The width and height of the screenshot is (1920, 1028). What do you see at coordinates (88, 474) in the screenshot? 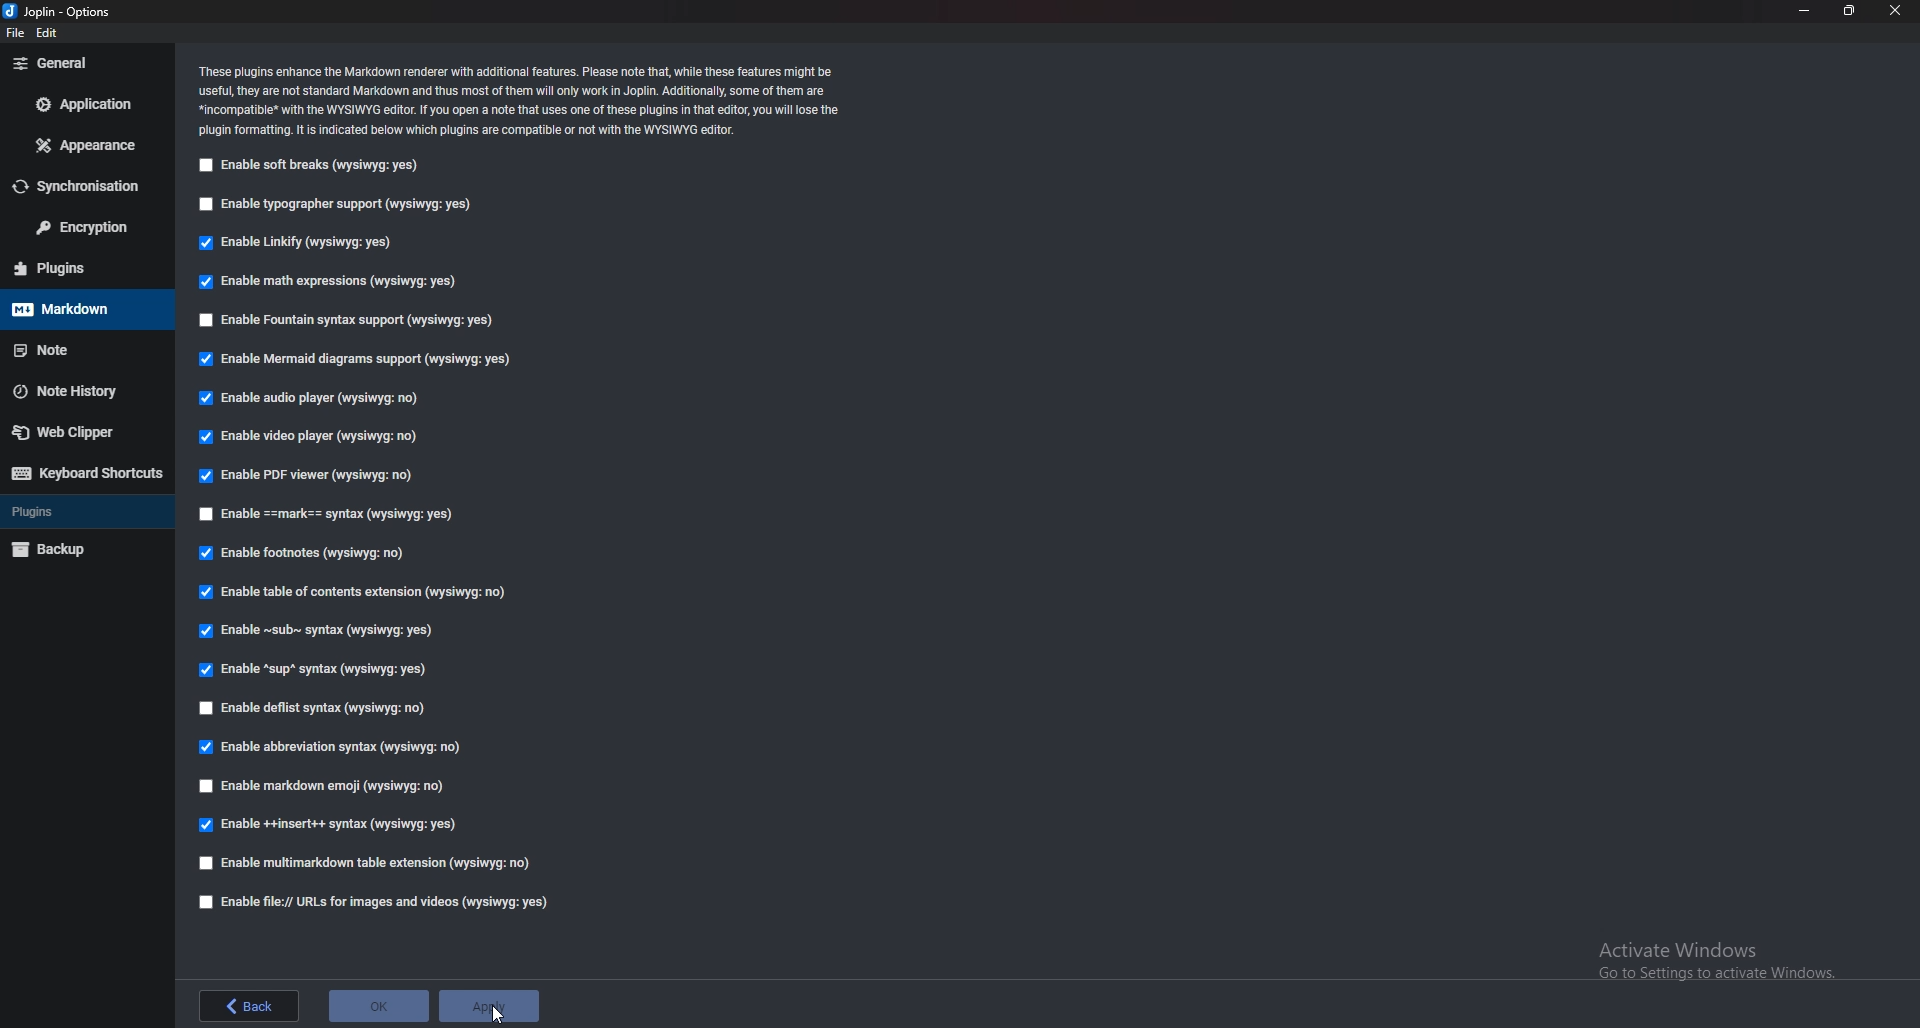
I see `Keyboard shortcuts` at bounding box center [88, 474].